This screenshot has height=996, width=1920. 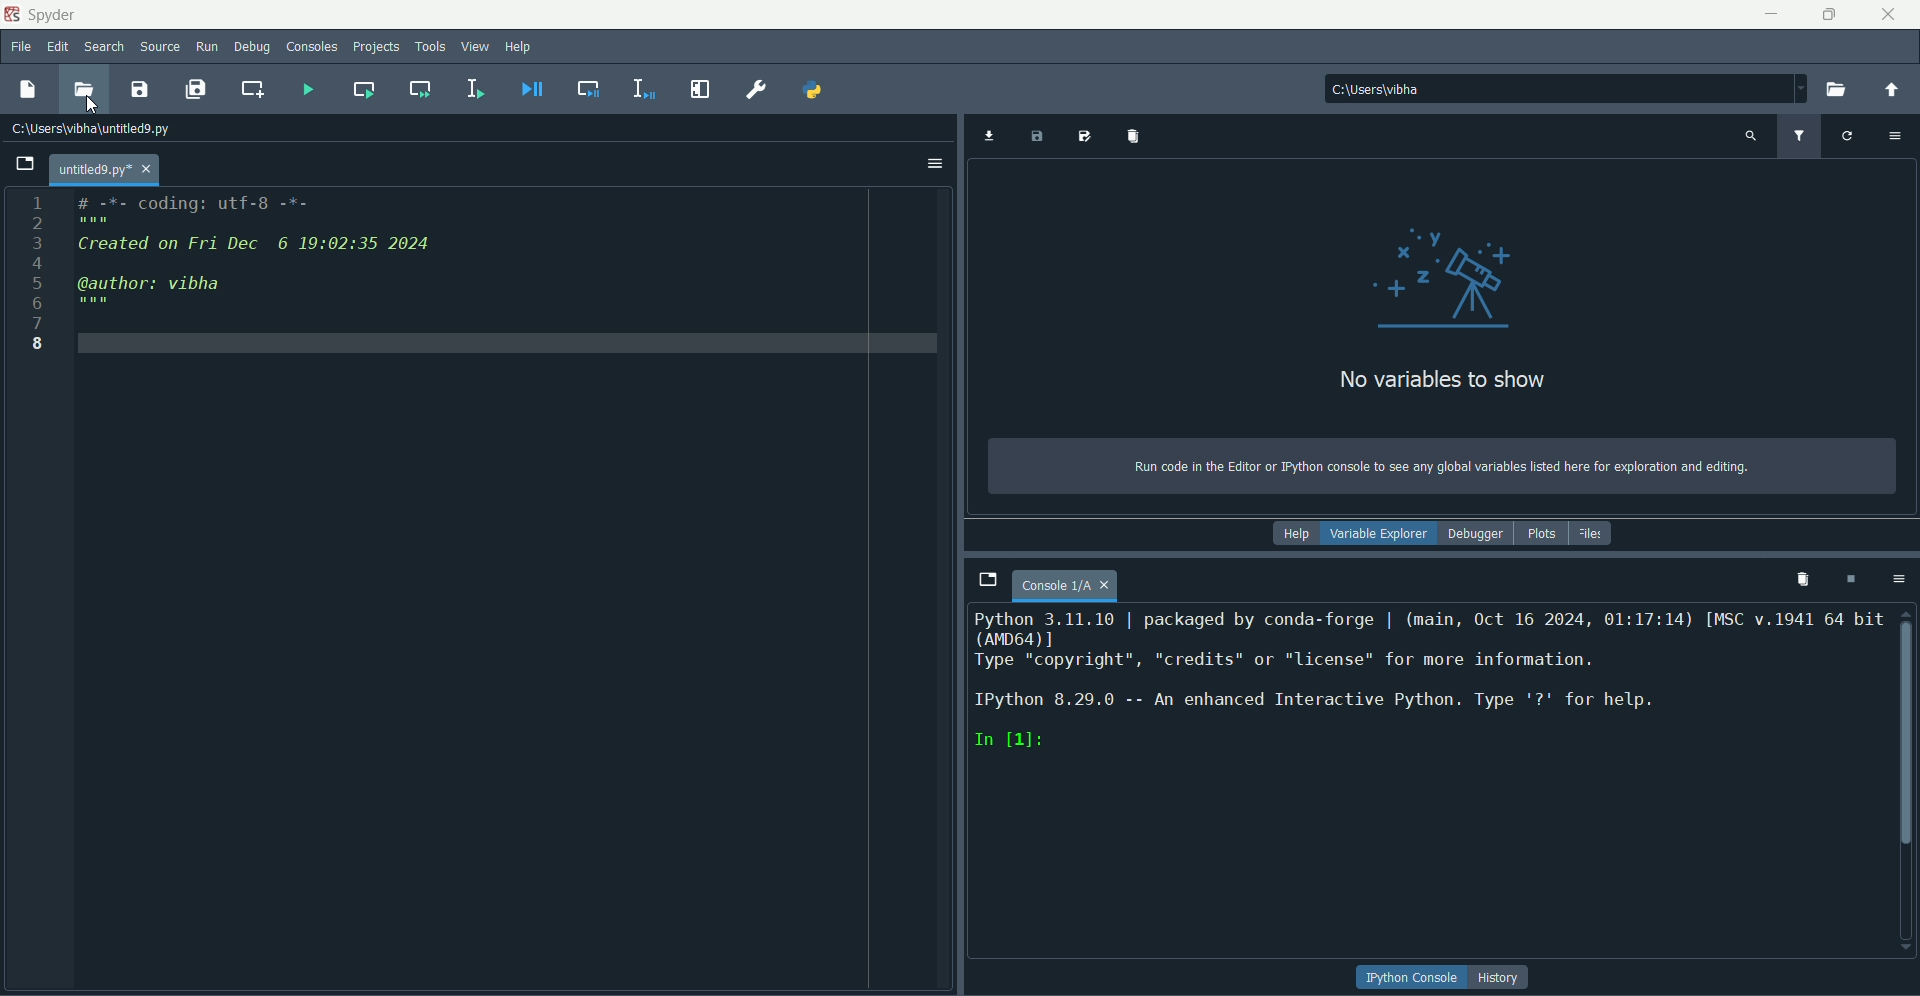 I want to click on import data, so click(x=991, y=137).